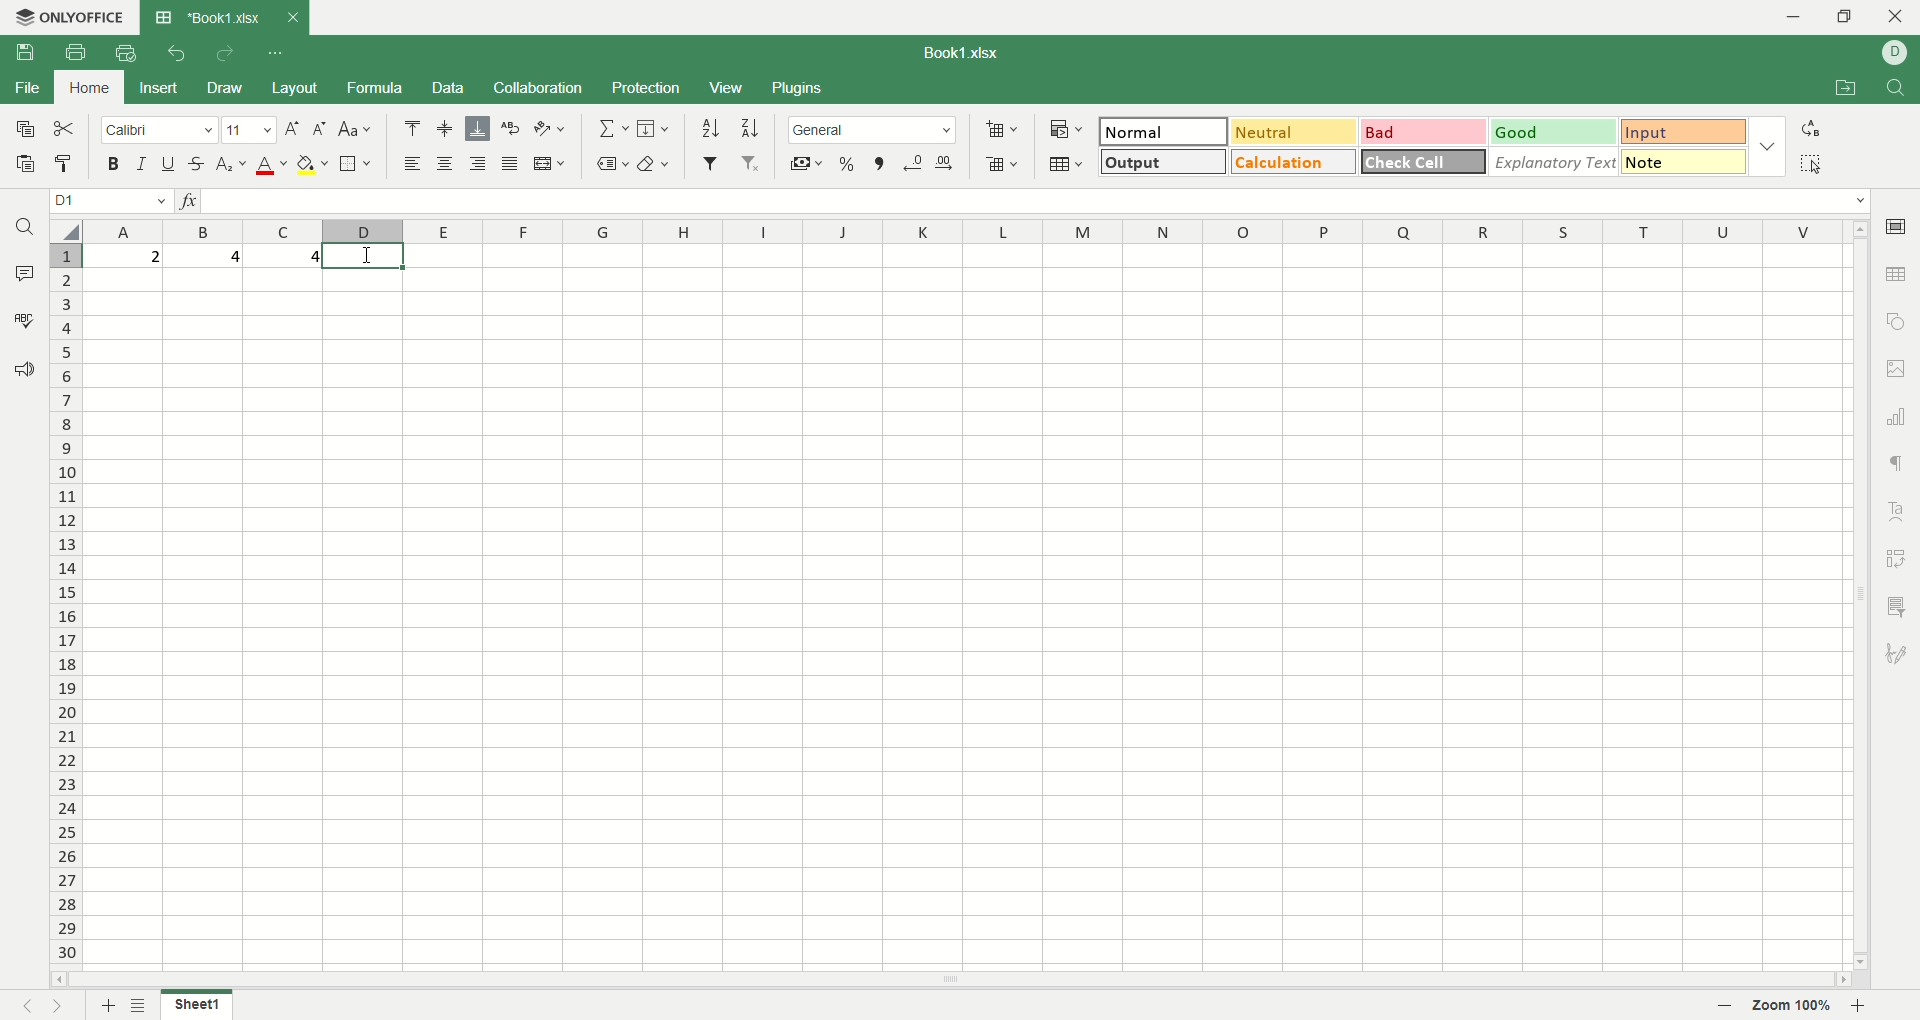  I want to click on redo, so click(225, 56).